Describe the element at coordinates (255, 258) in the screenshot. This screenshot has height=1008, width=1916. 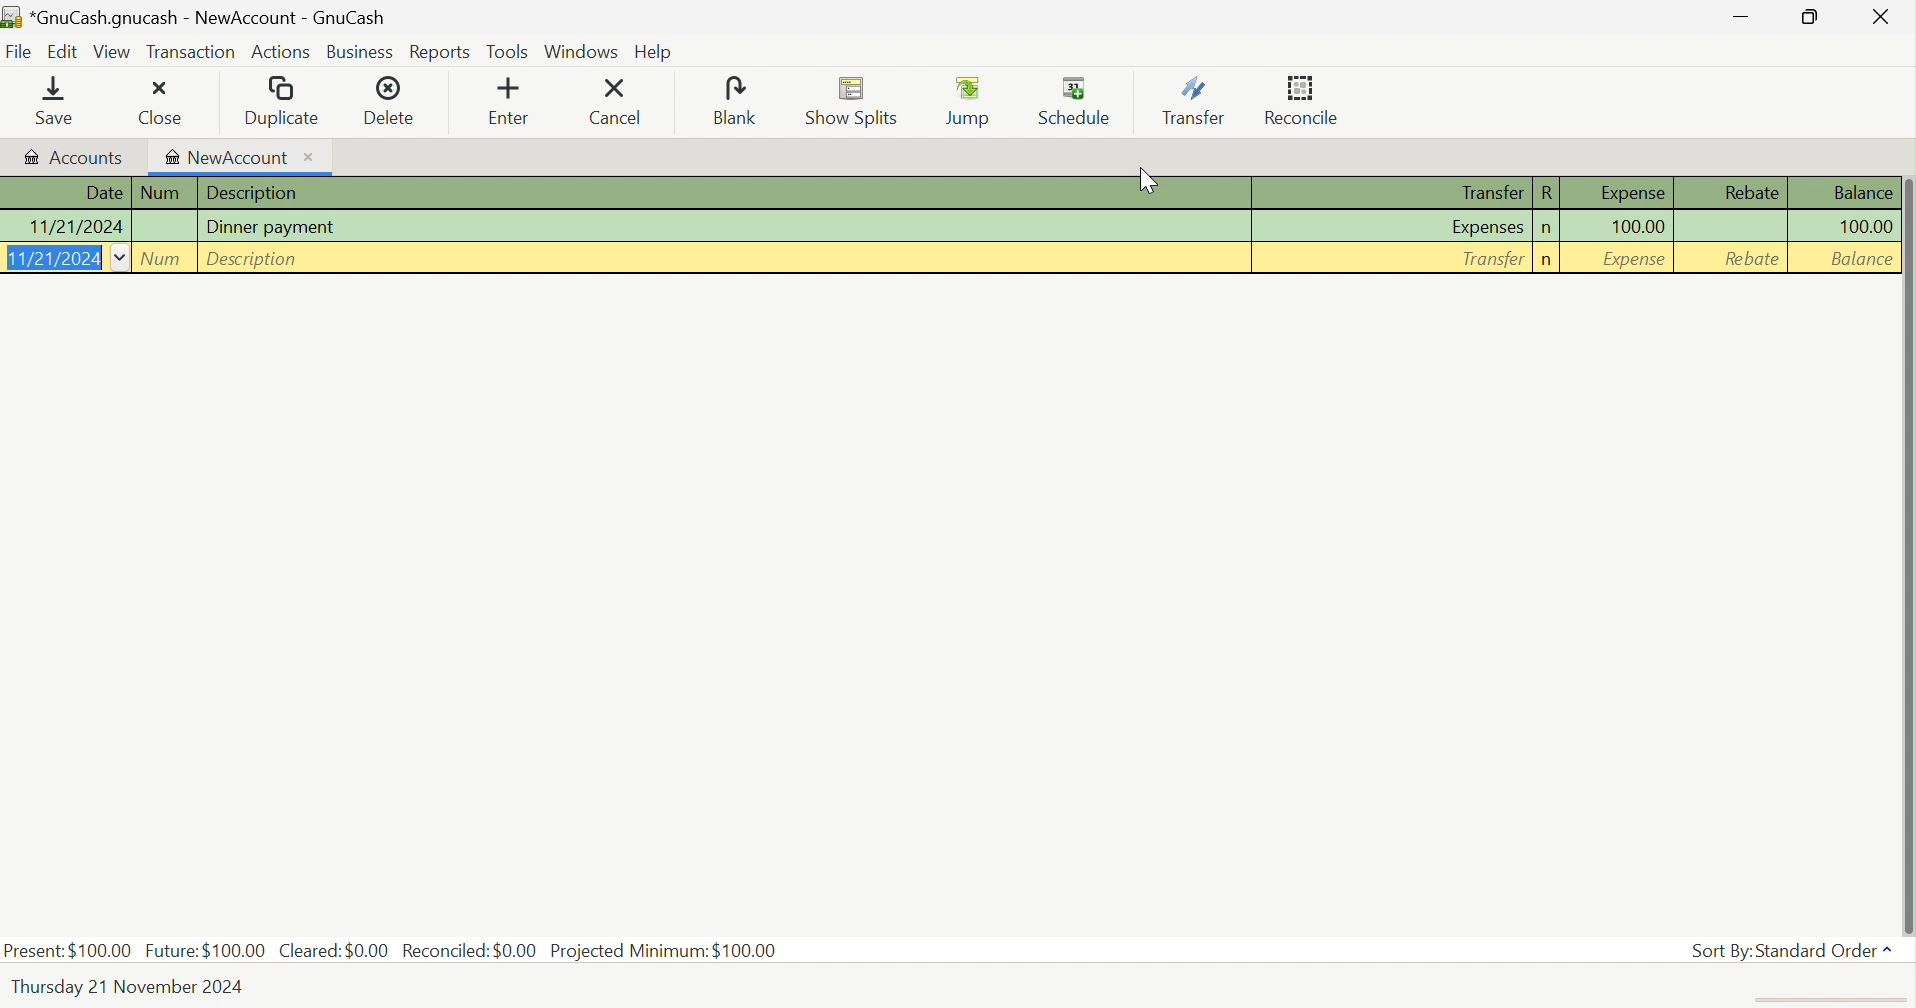
I see `decription` at that location.